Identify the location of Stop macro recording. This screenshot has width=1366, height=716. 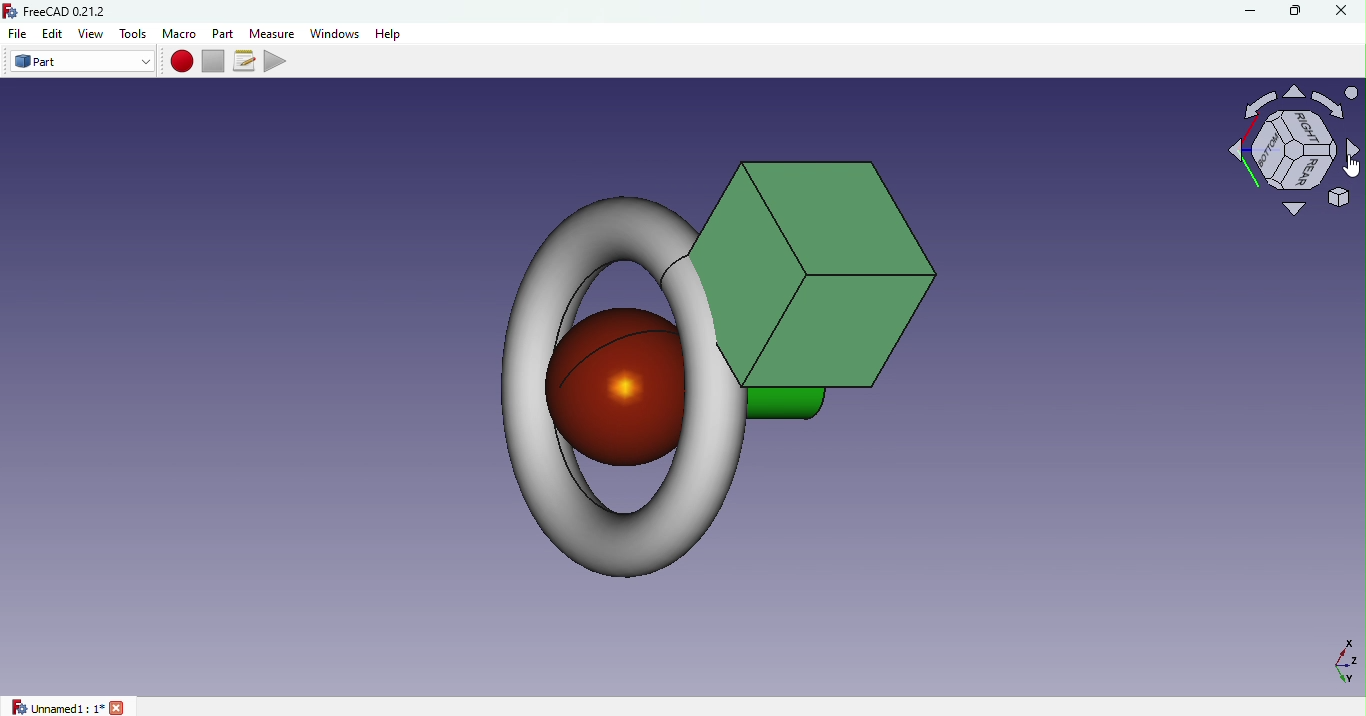
(212, 61).